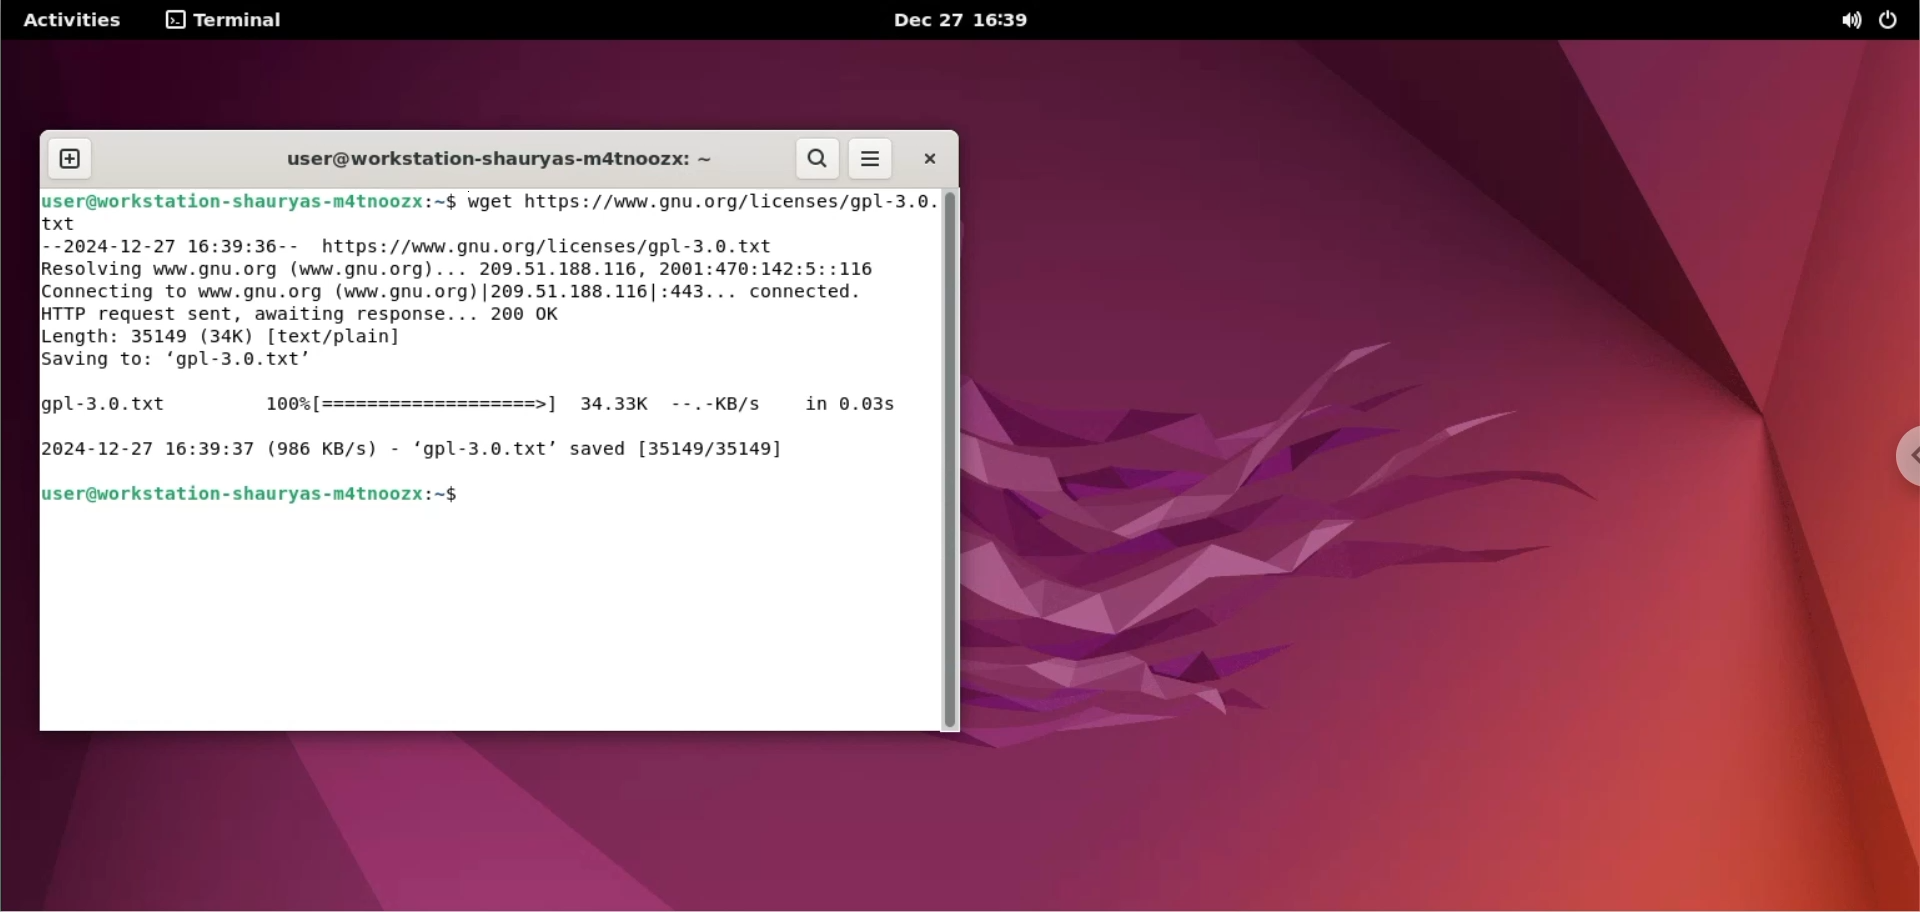 This screenshot has height=912, width=1920. Describe the element at coordinates (951, 458) in the screenshot. I see `scroll bar` at that location.